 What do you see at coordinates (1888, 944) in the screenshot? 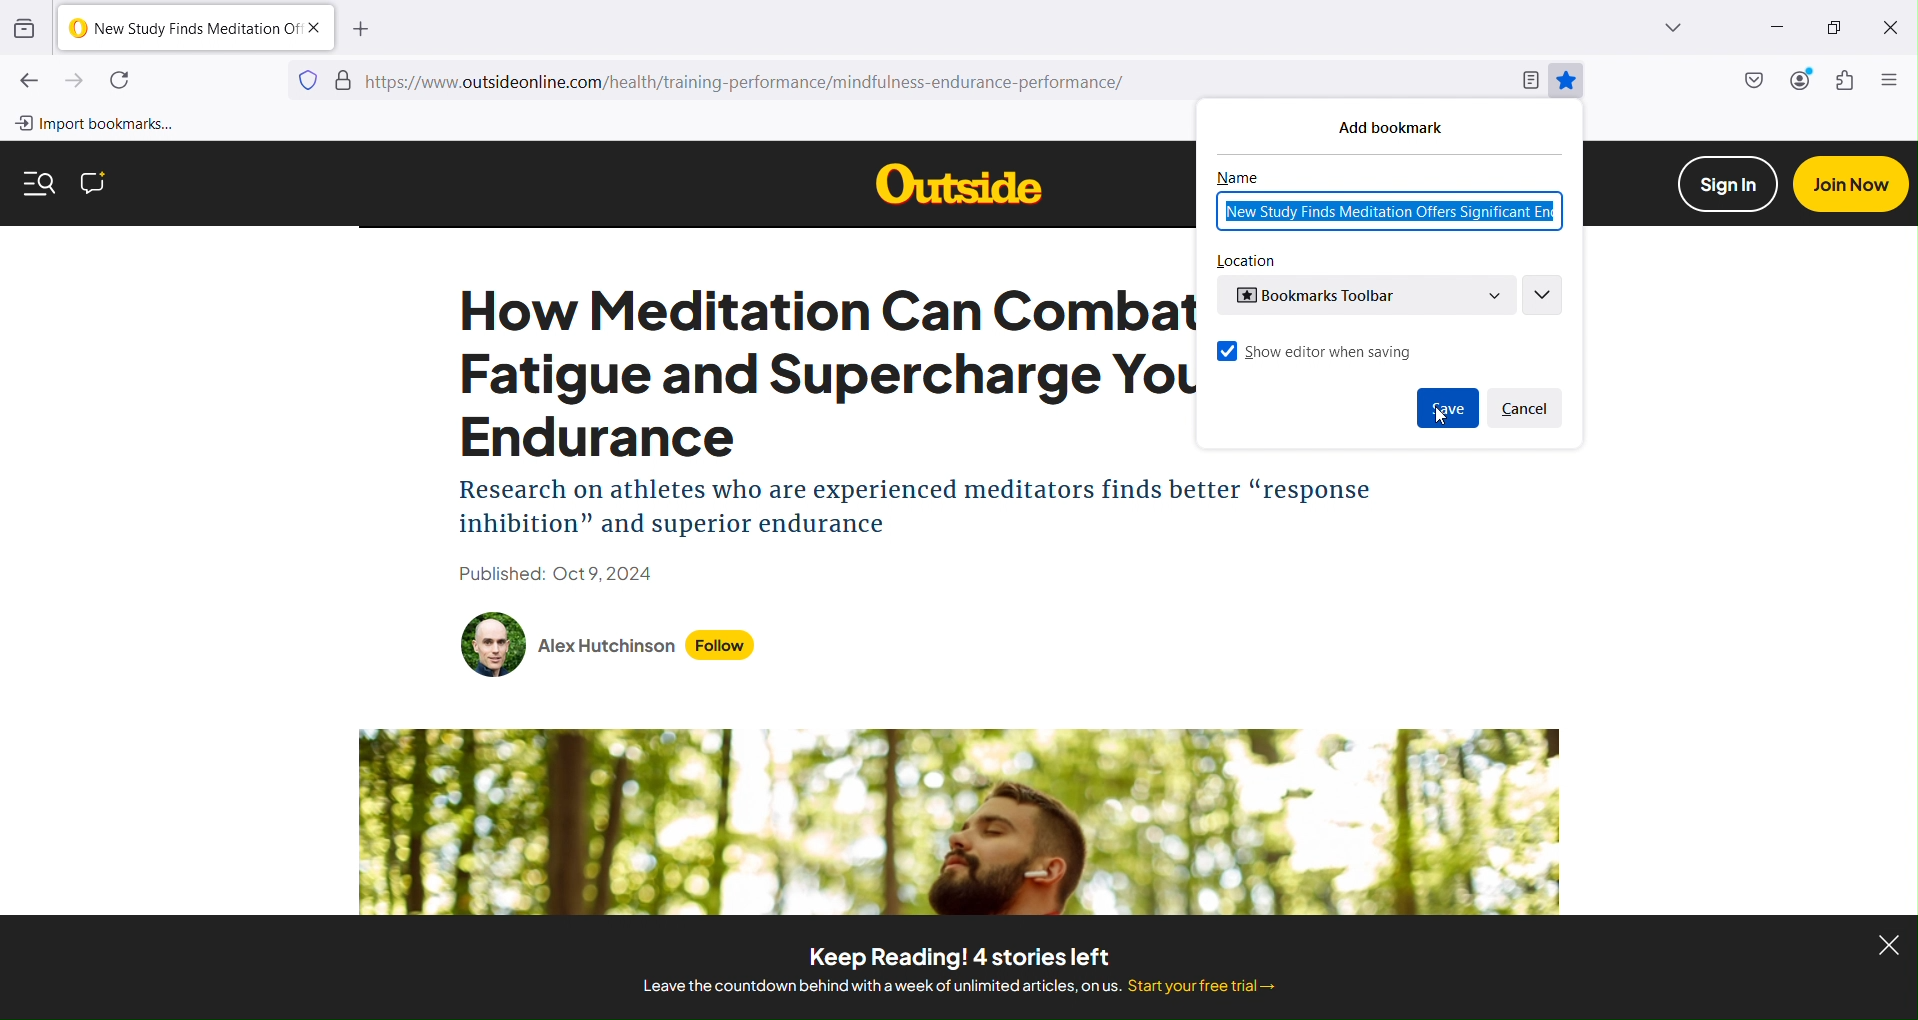
I see `Close ad` at bounding box center [1888, 944].